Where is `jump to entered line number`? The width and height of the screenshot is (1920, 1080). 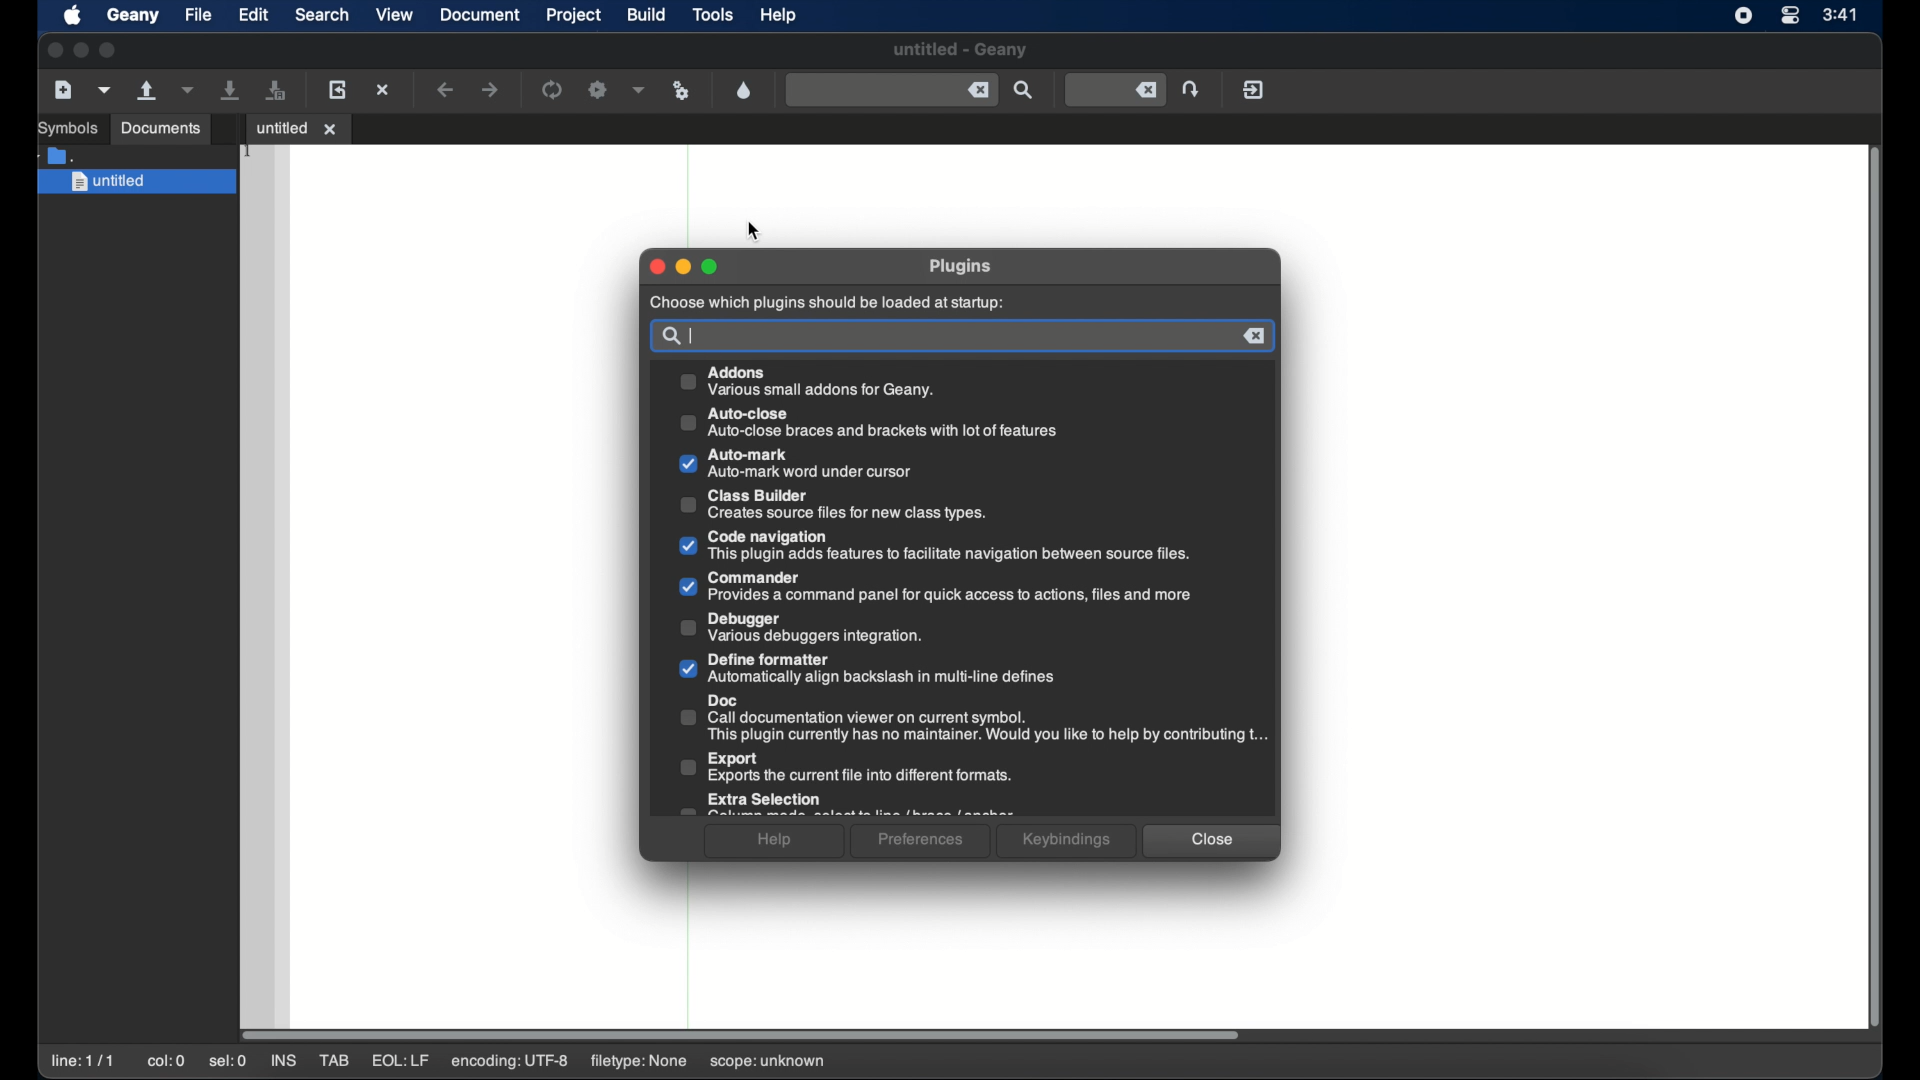 jump to entered line number is located at coordinates (1191, 89).